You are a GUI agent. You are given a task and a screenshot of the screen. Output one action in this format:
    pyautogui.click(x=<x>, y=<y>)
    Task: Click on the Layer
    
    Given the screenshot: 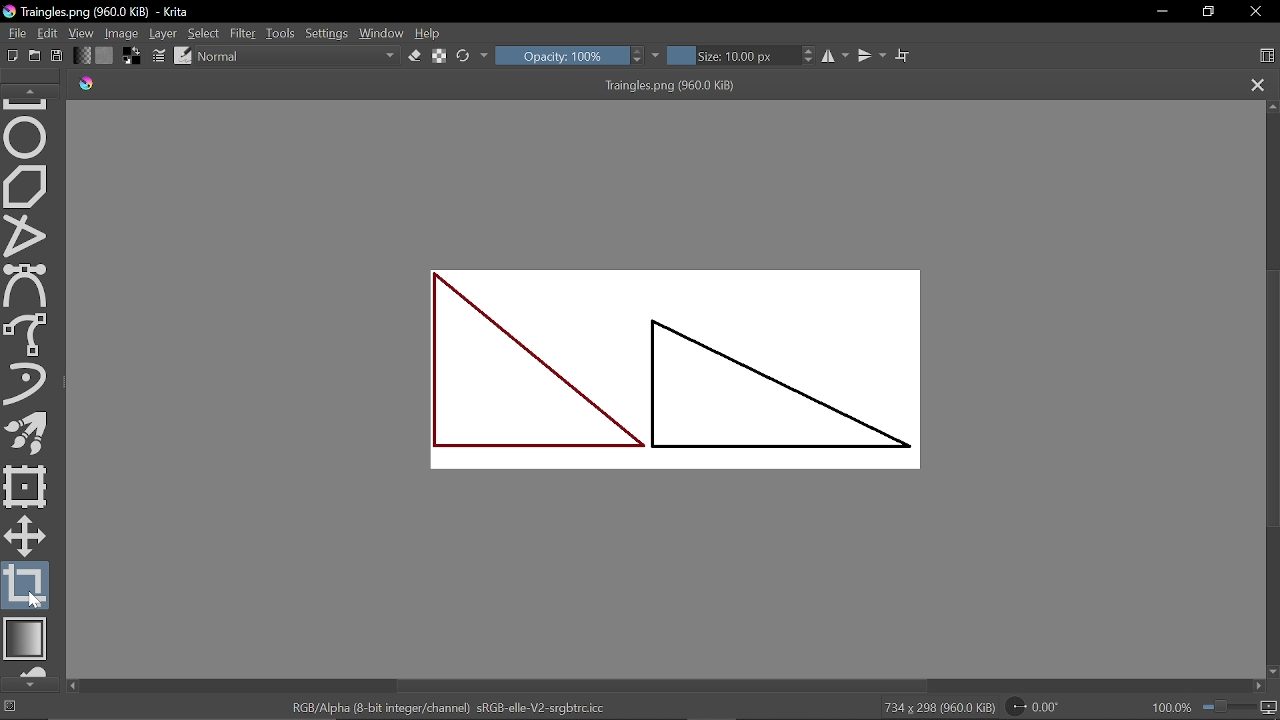 What is the action you would take?
    pyautogui.click(x=164, y=33)
    